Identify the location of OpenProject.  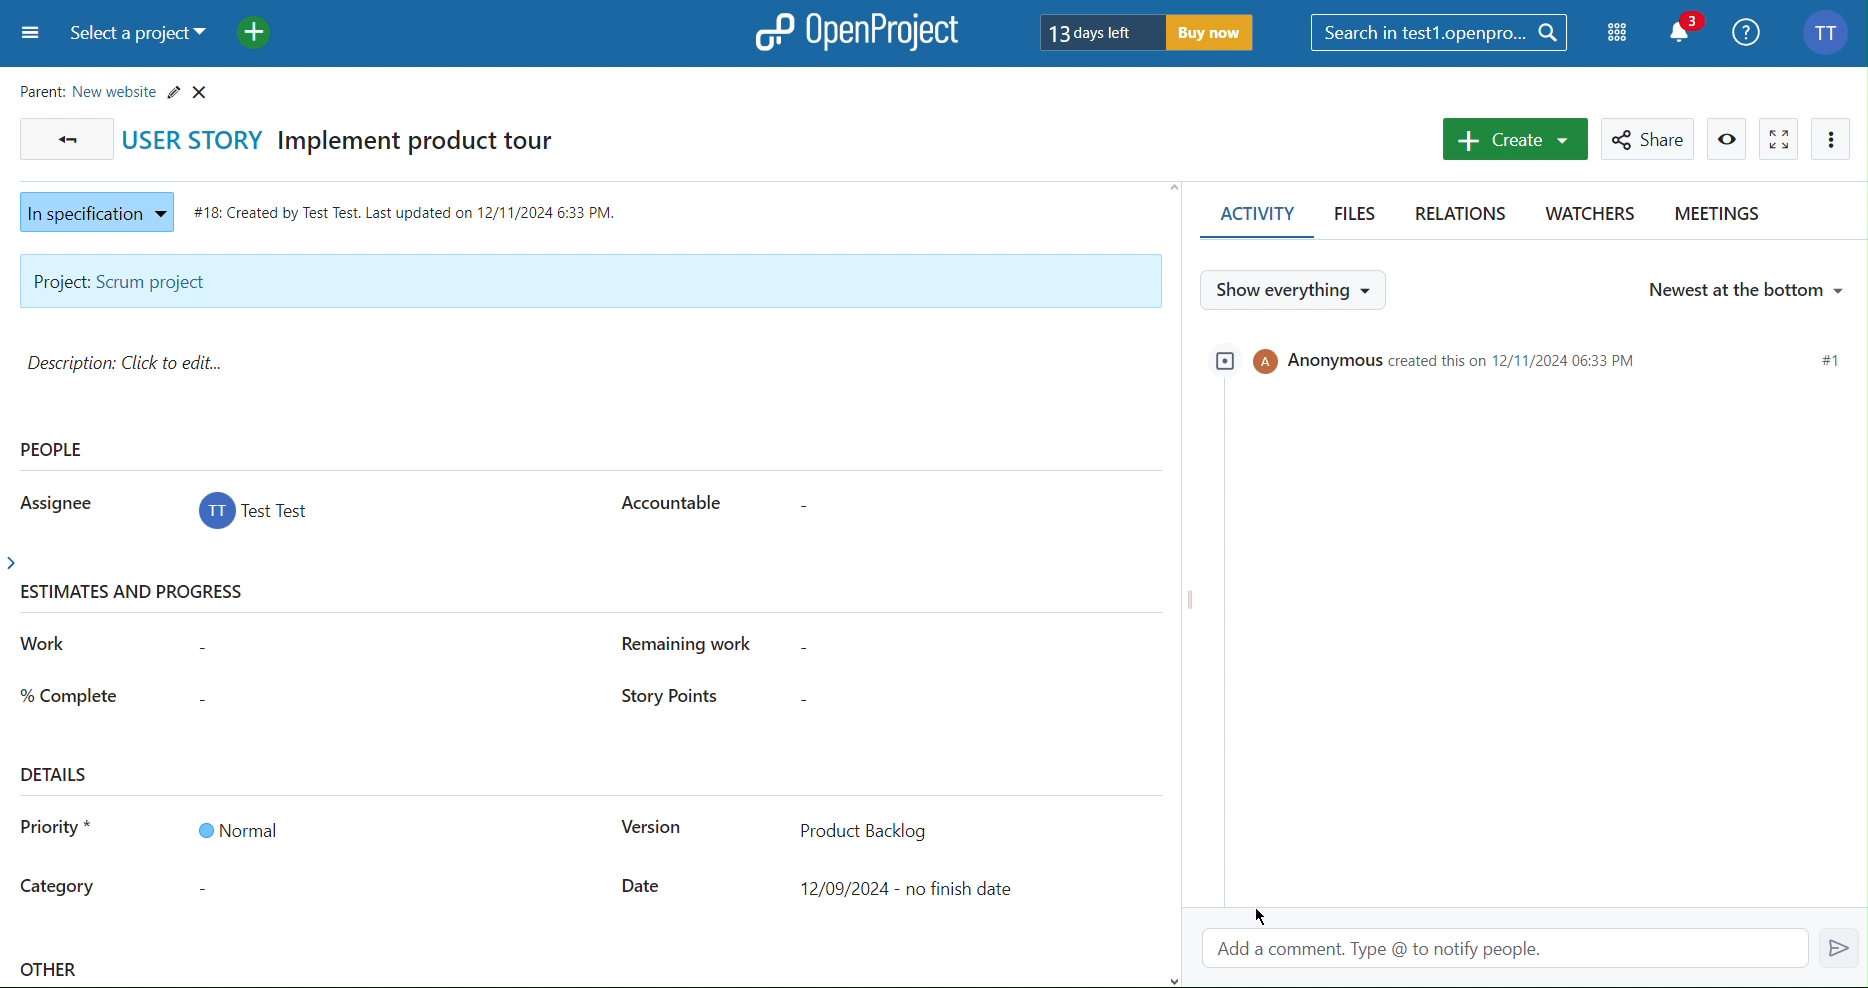
(859, 31).